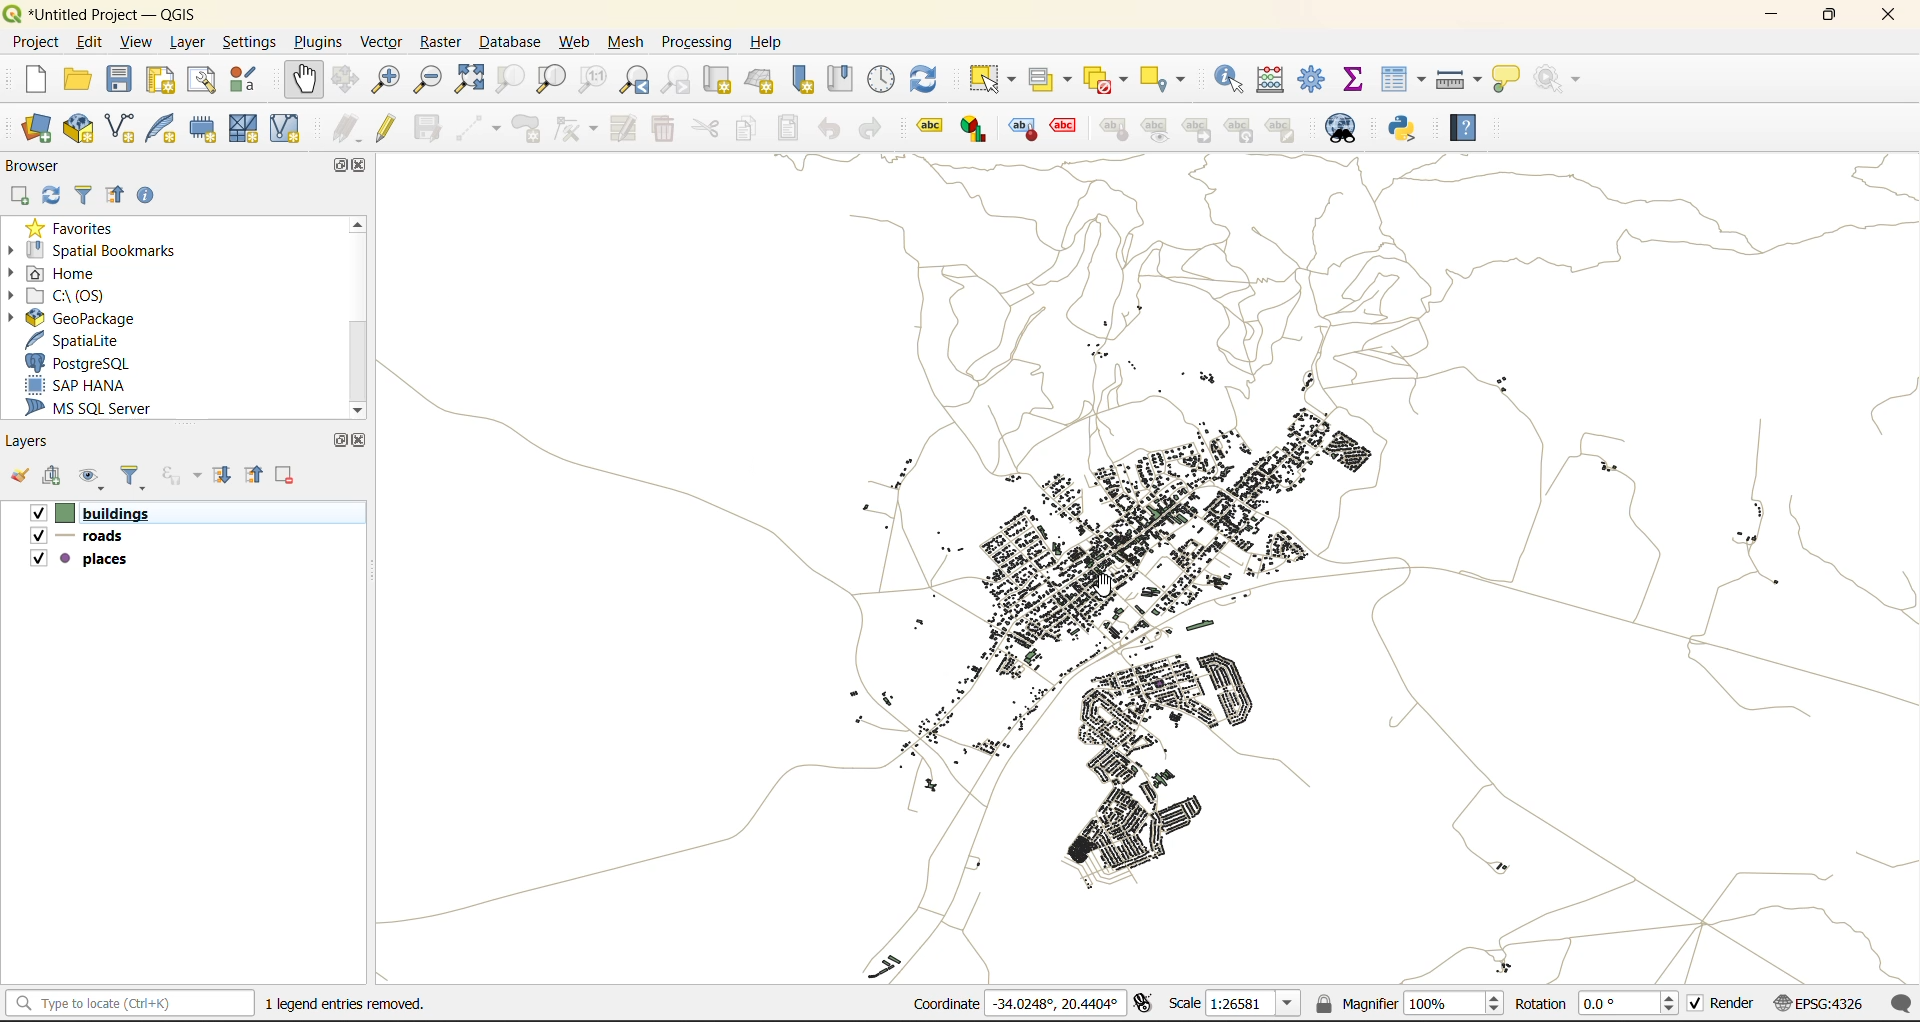 This screenshot has width=1920, height=1022. I want to click on no action, so click(1555, 80).